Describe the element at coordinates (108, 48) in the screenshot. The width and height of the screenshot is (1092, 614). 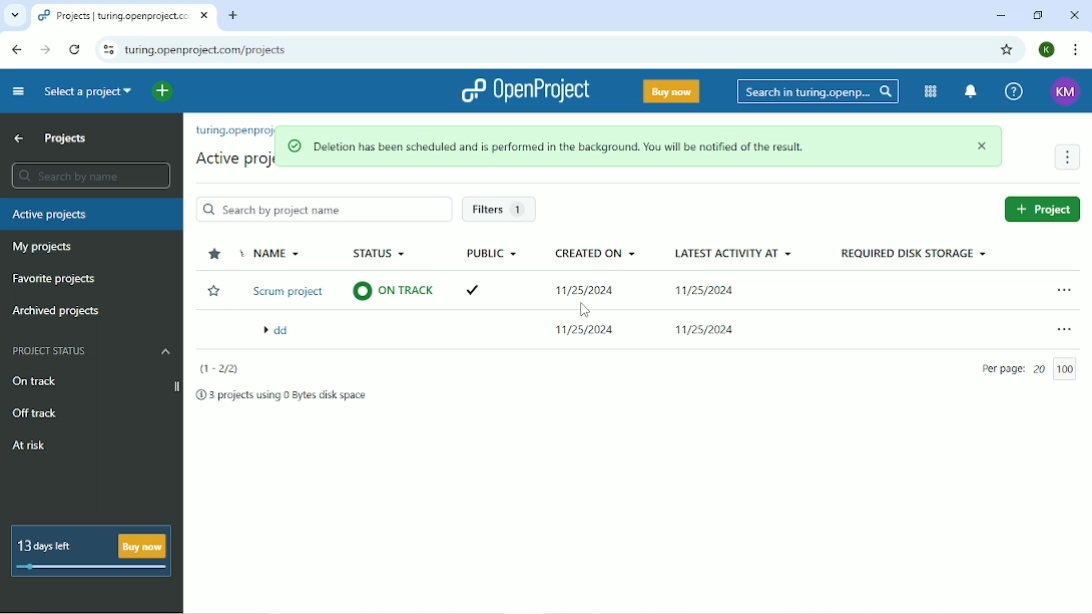
I see `View site information` at that location.